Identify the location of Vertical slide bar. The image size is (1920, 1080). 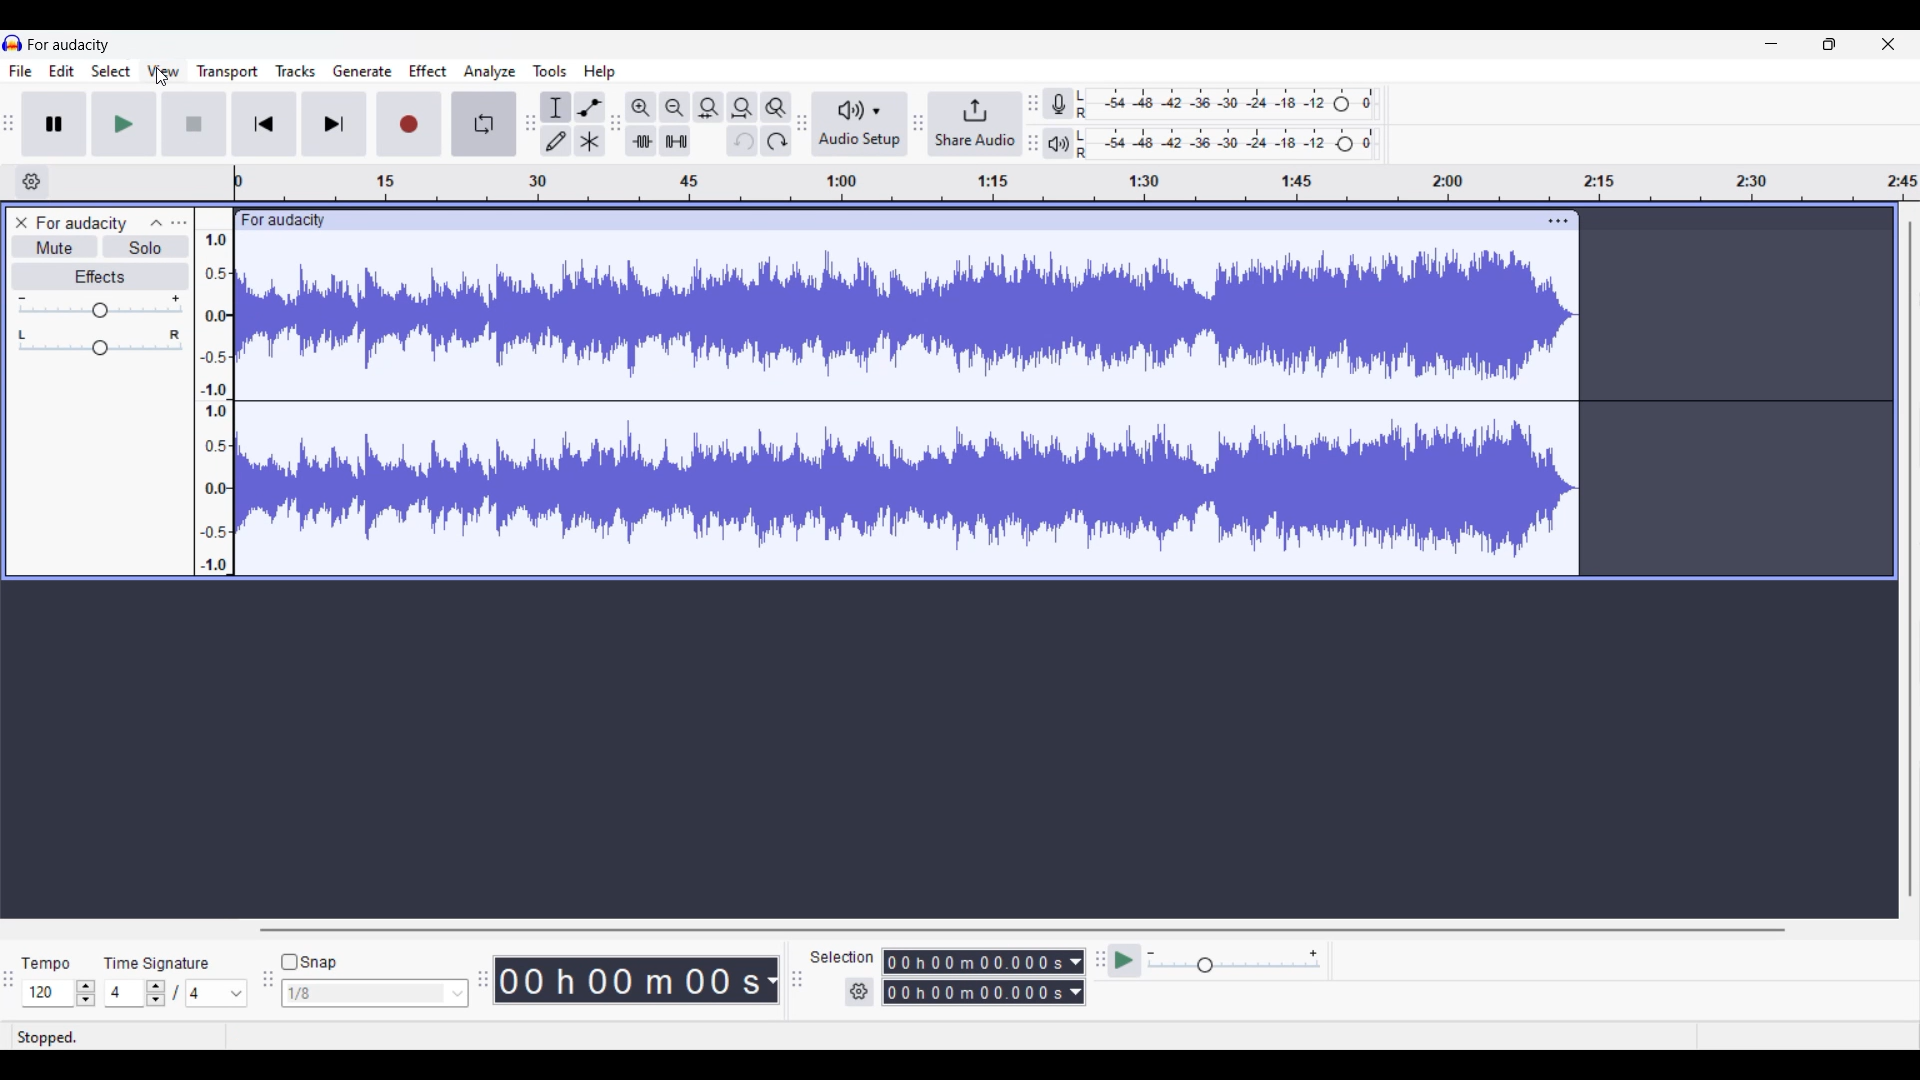
(1910, 560).